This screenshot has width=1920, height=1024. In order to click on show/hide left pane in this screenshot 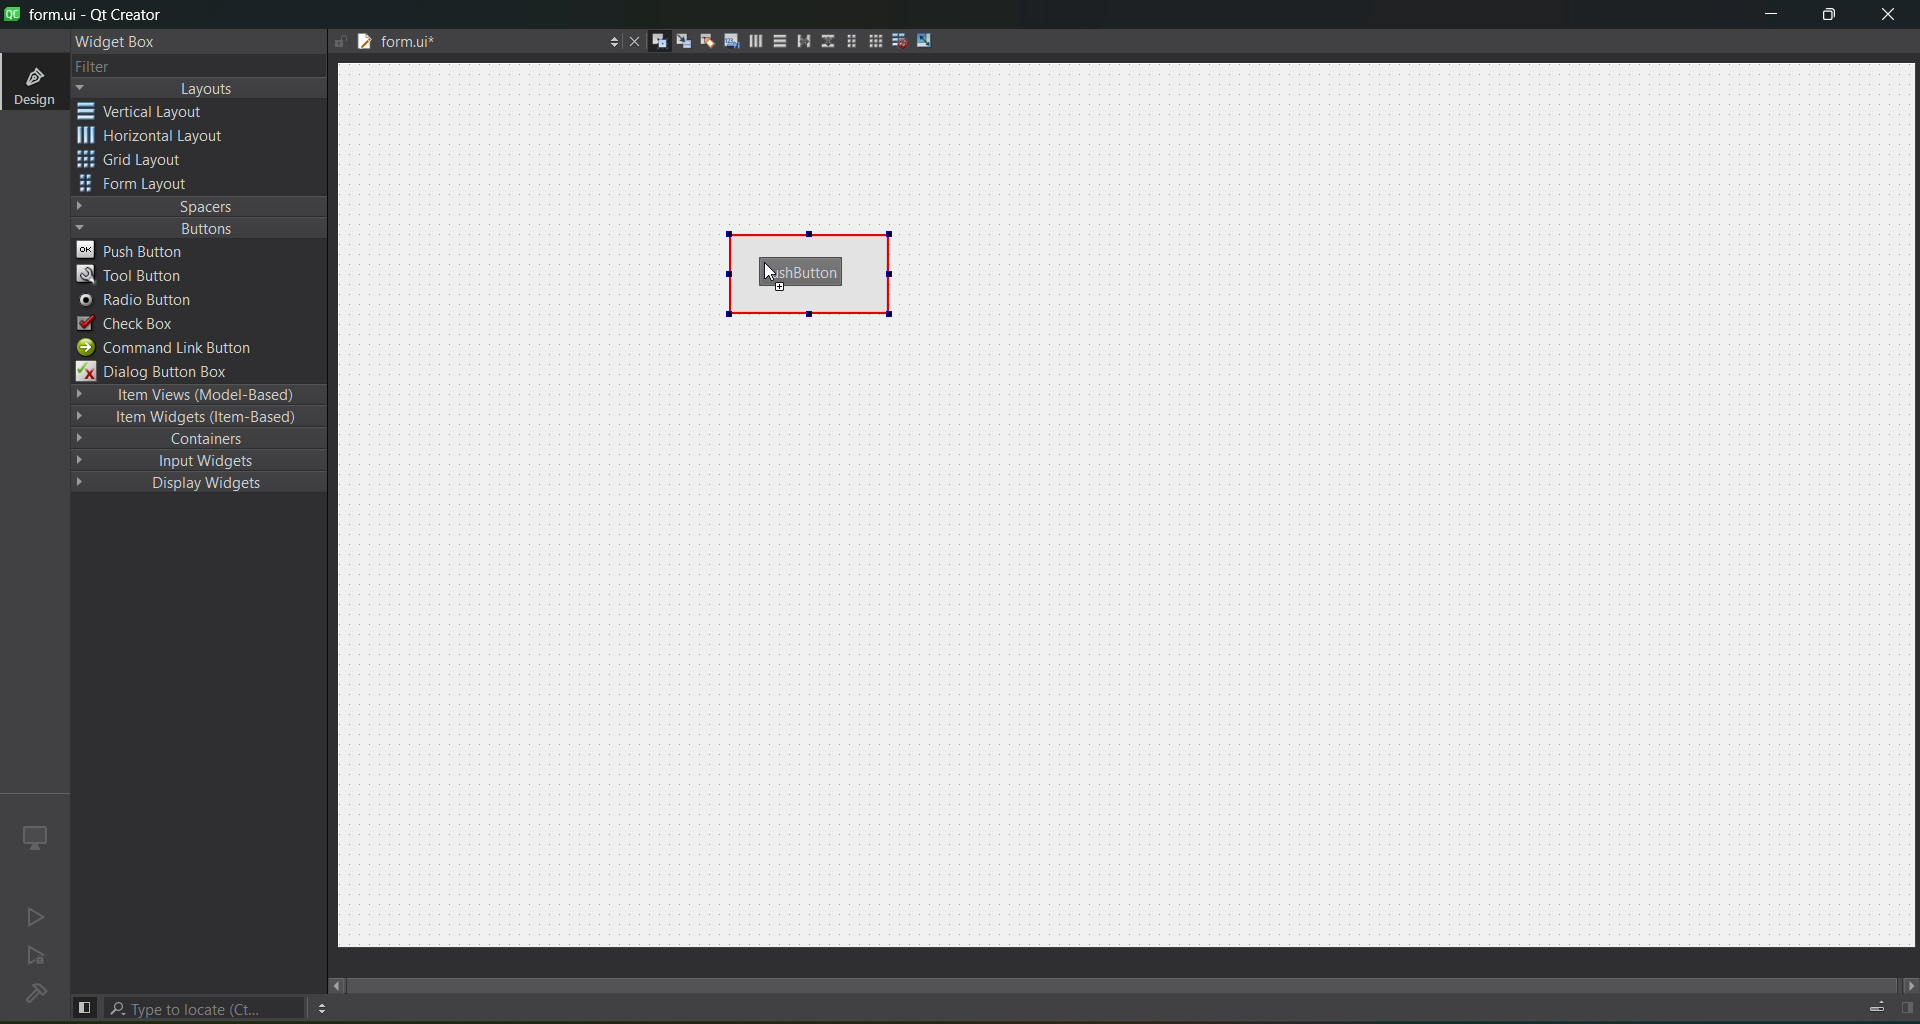, I will do `click(84, 1006)`.